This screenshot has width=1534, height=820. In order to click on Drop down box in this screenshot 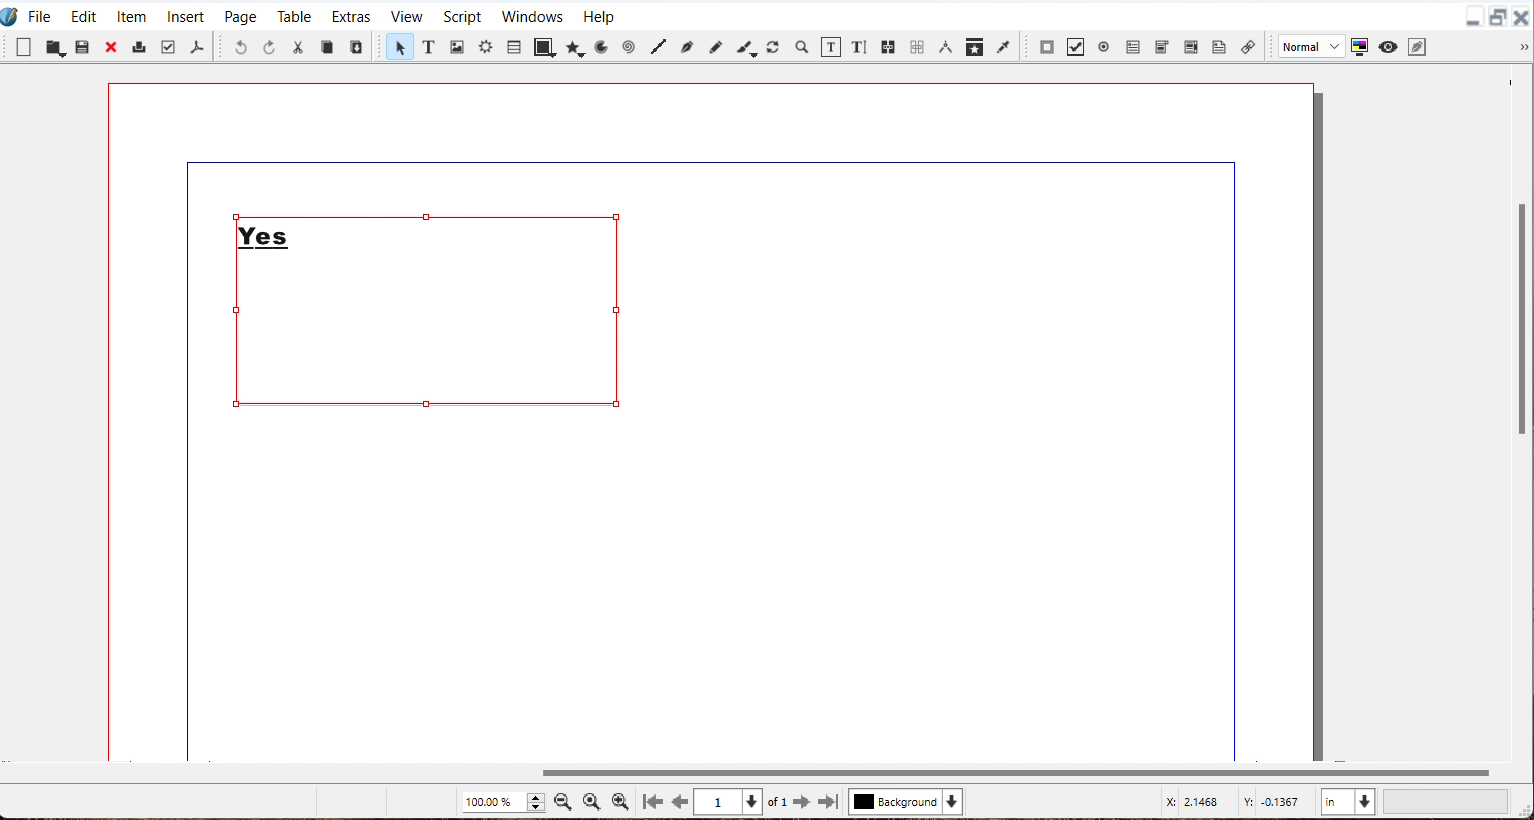, I will do `click(1524, 48)`.